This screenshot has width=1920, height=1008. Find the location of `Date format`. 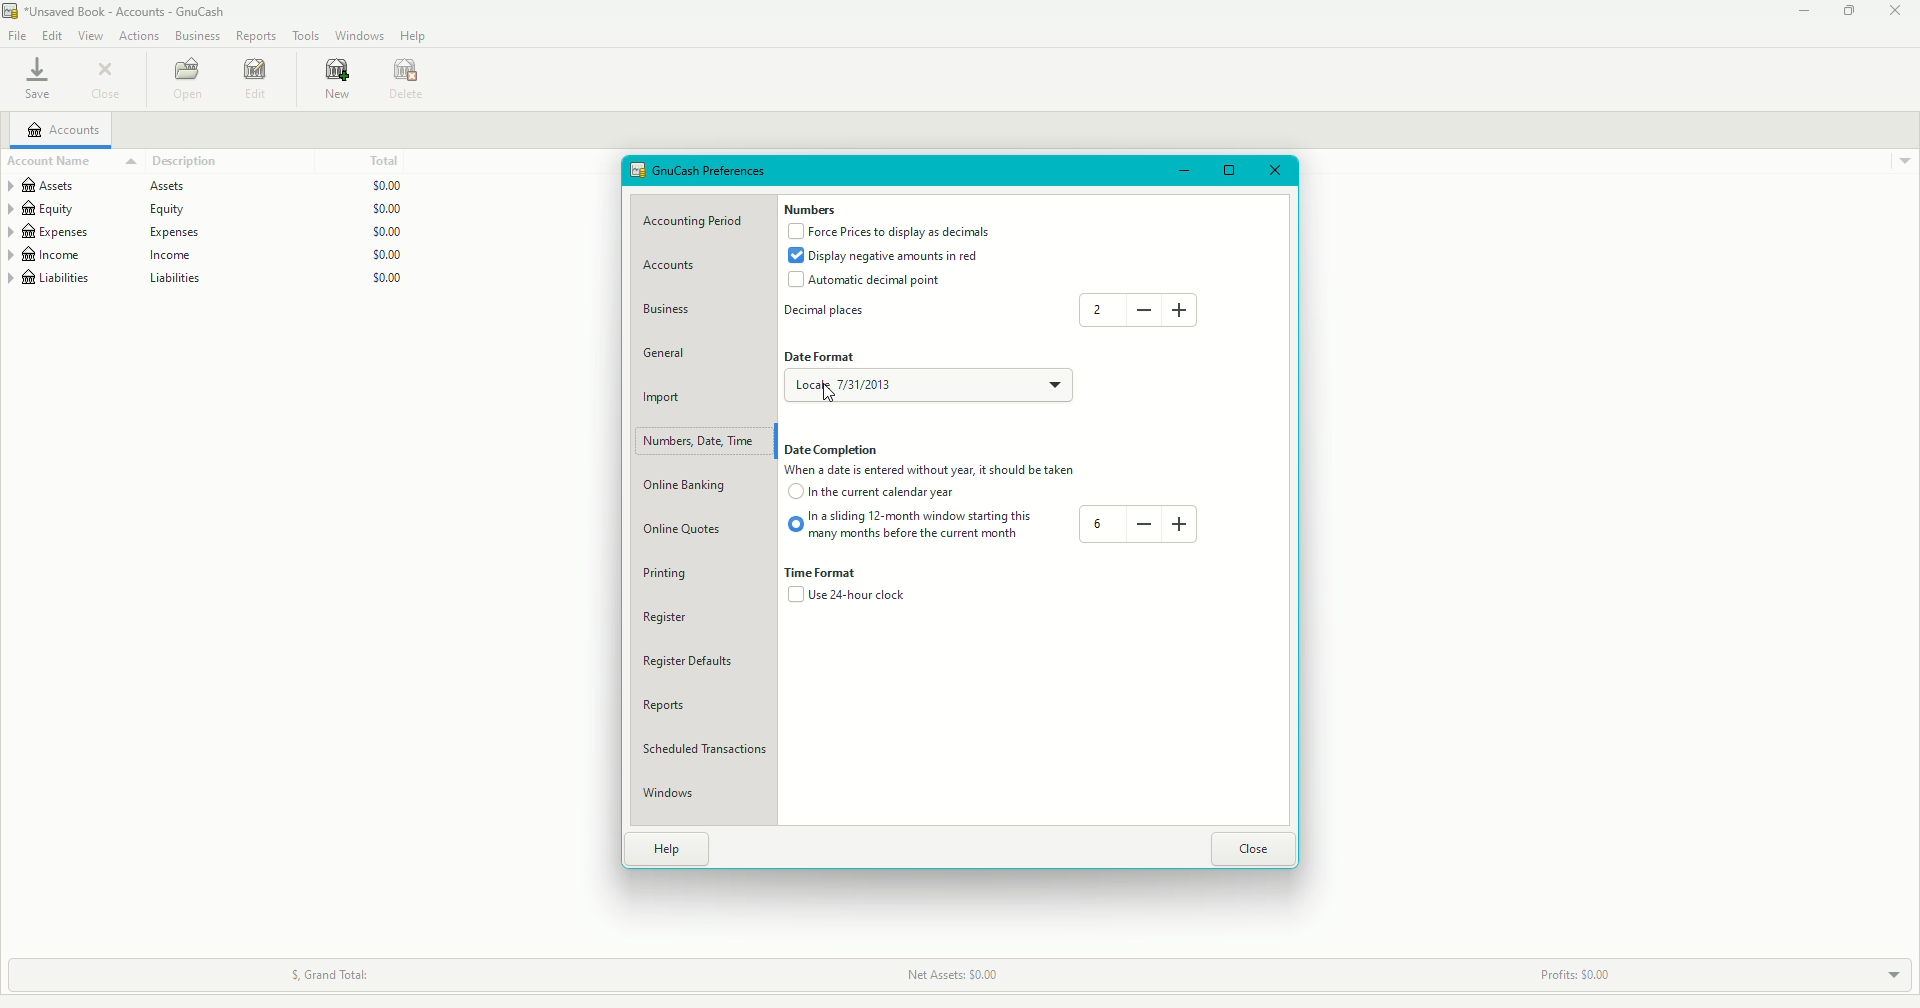

Date format is located at coordinates (819, 357).